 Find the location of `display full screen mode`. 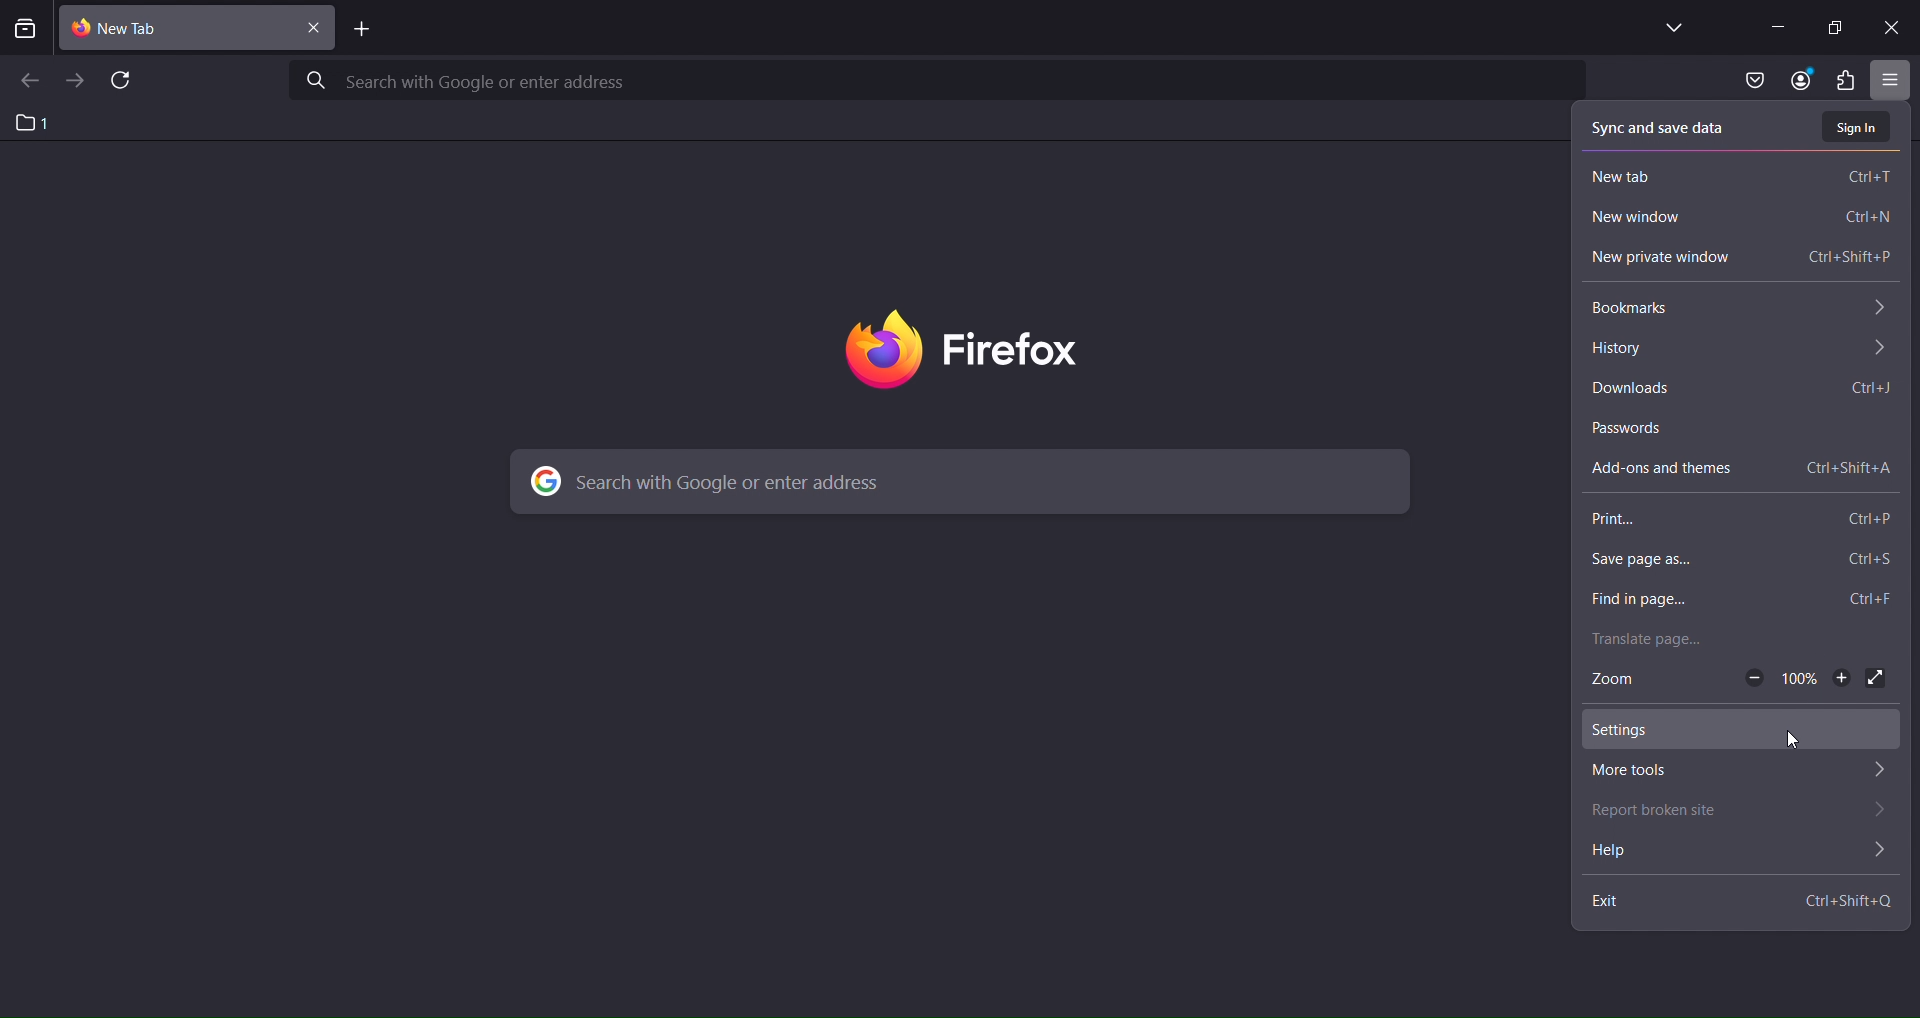

display full screen mode is located at coordinates (1877, 675).